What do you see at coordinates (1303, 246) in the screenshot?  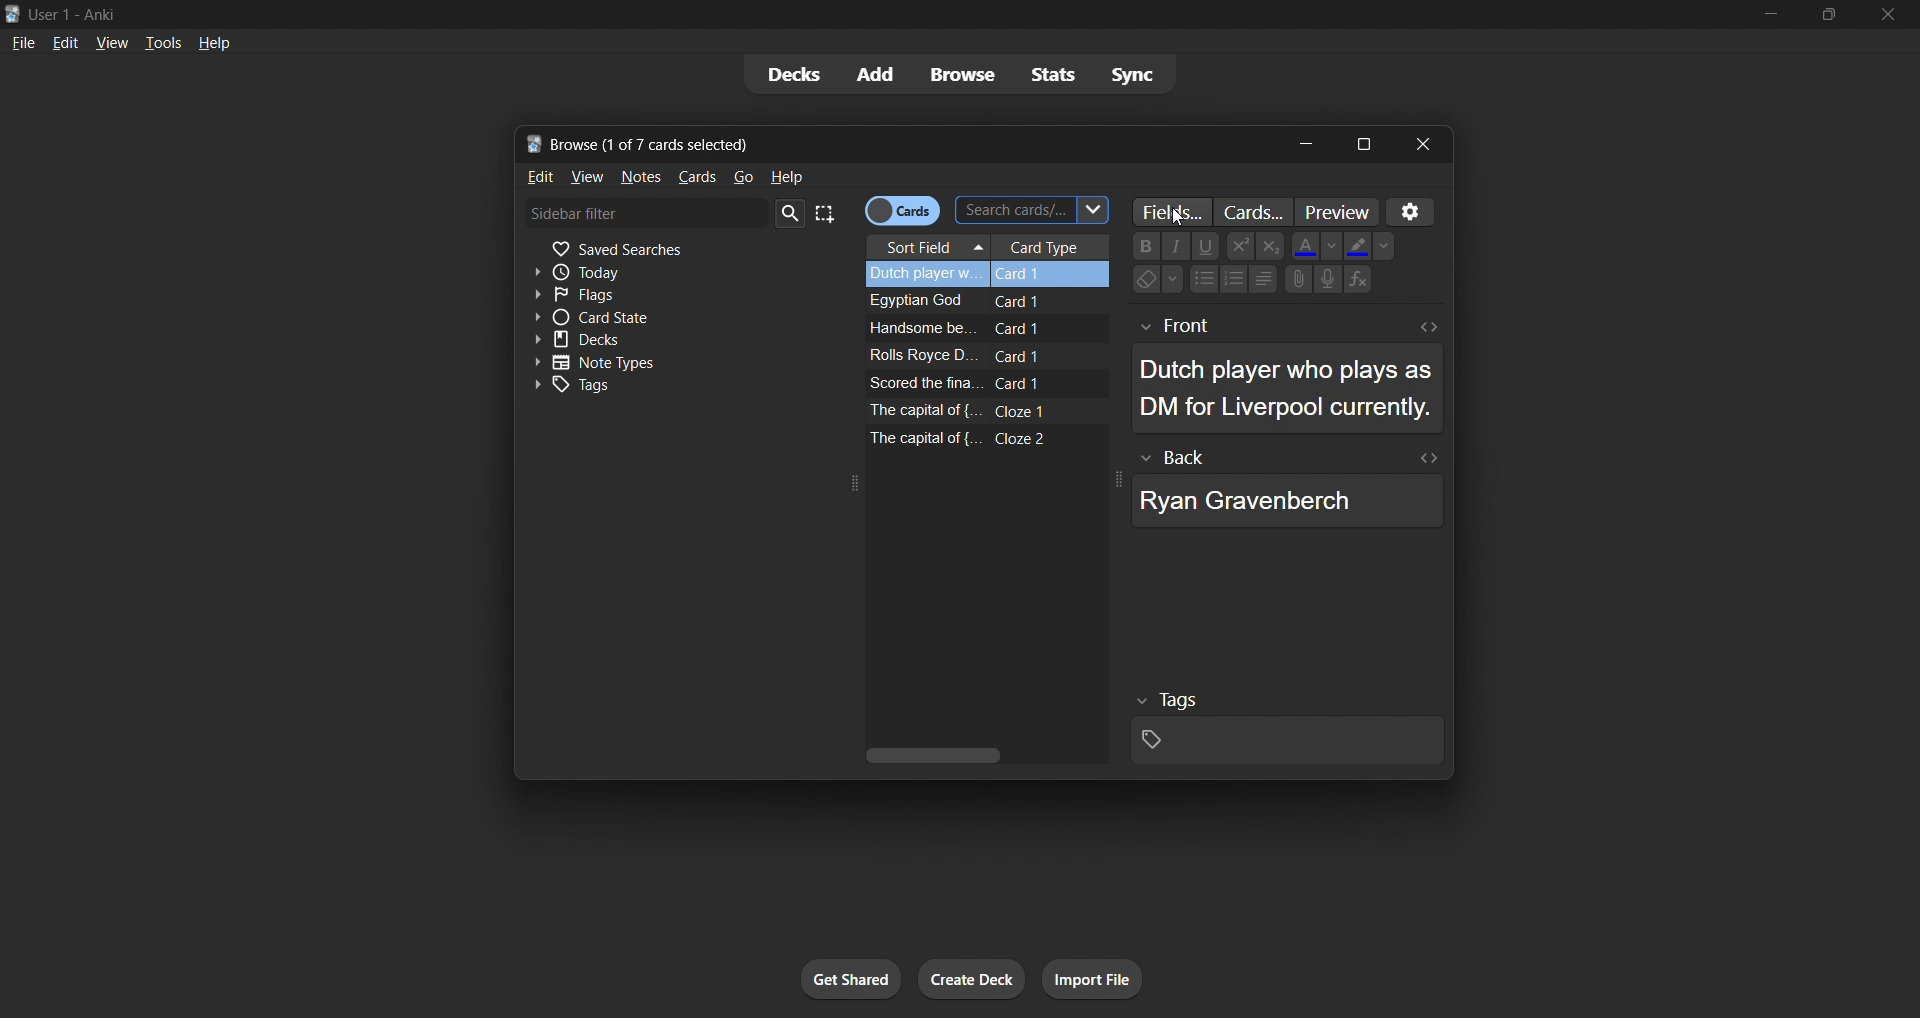 I see `Font Color` at bounding box center [1303, 246].